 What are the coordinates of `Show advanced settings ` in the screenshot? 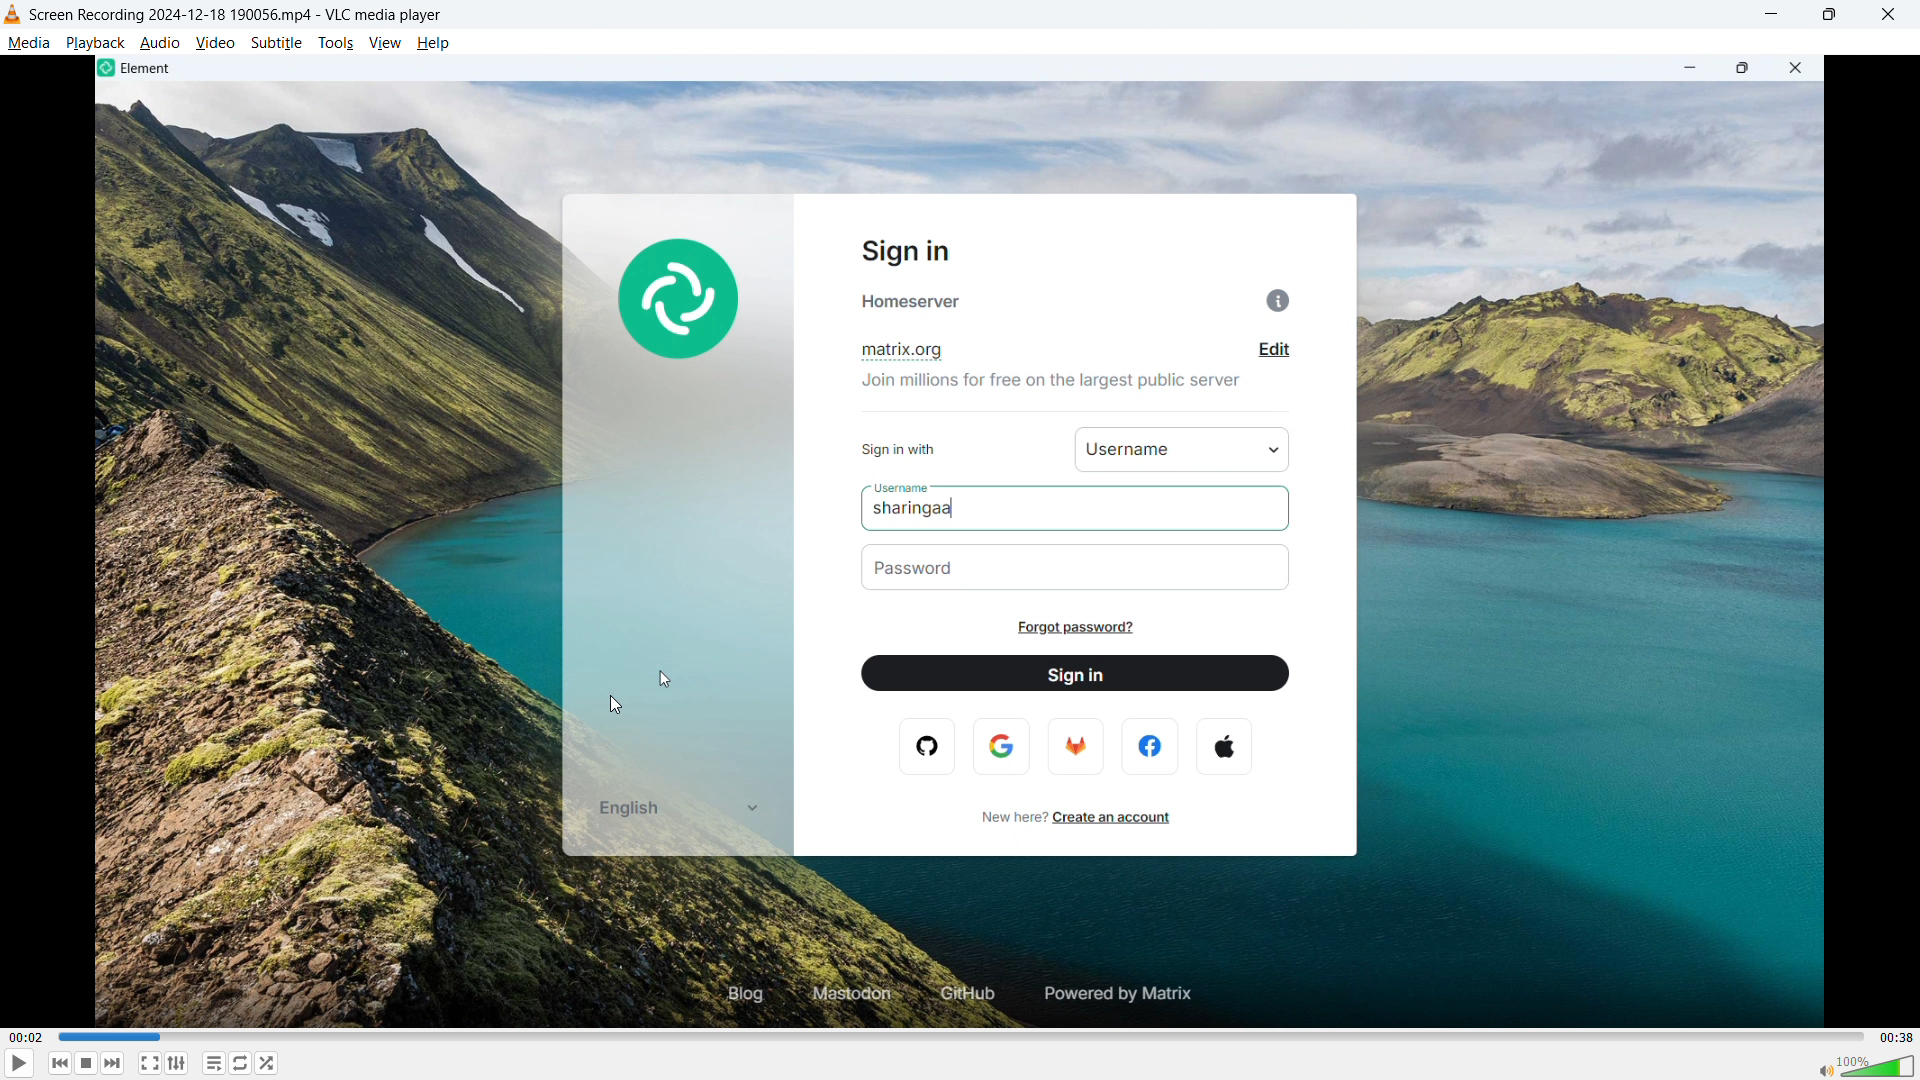 It's located at (176, 1064).